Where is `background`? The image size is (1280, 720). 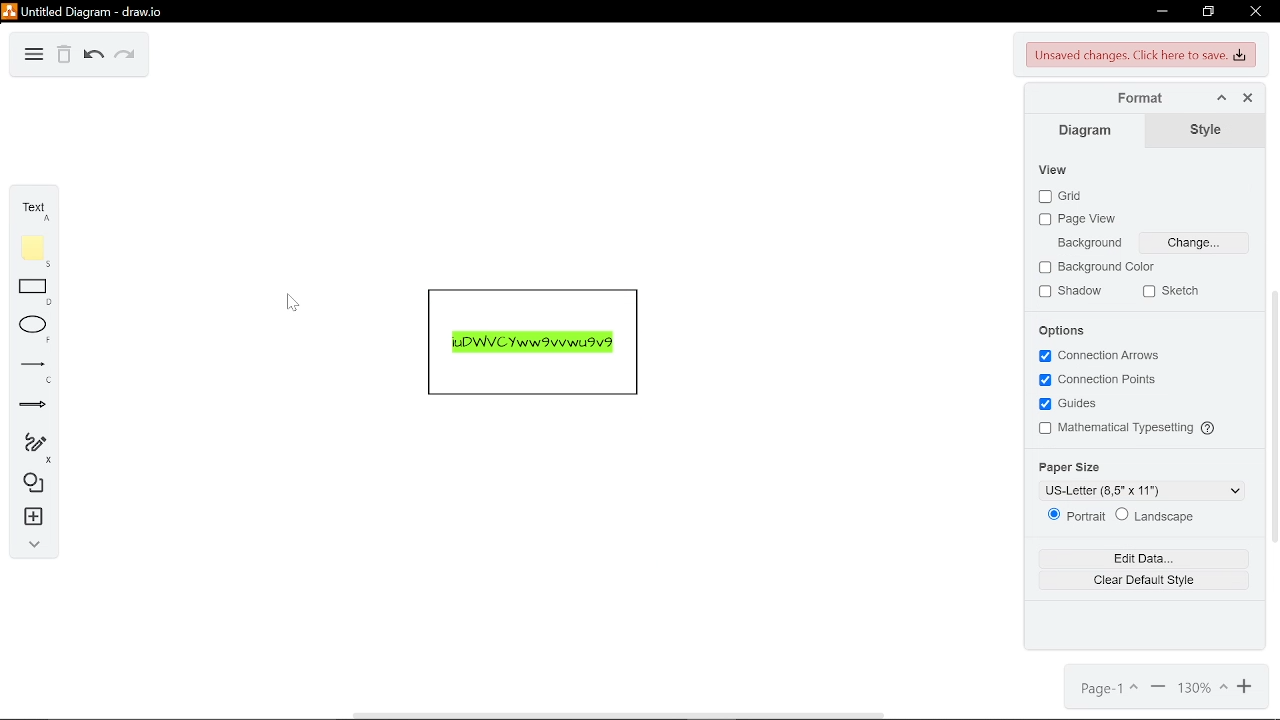 background is located at coordinates (1092, 243).